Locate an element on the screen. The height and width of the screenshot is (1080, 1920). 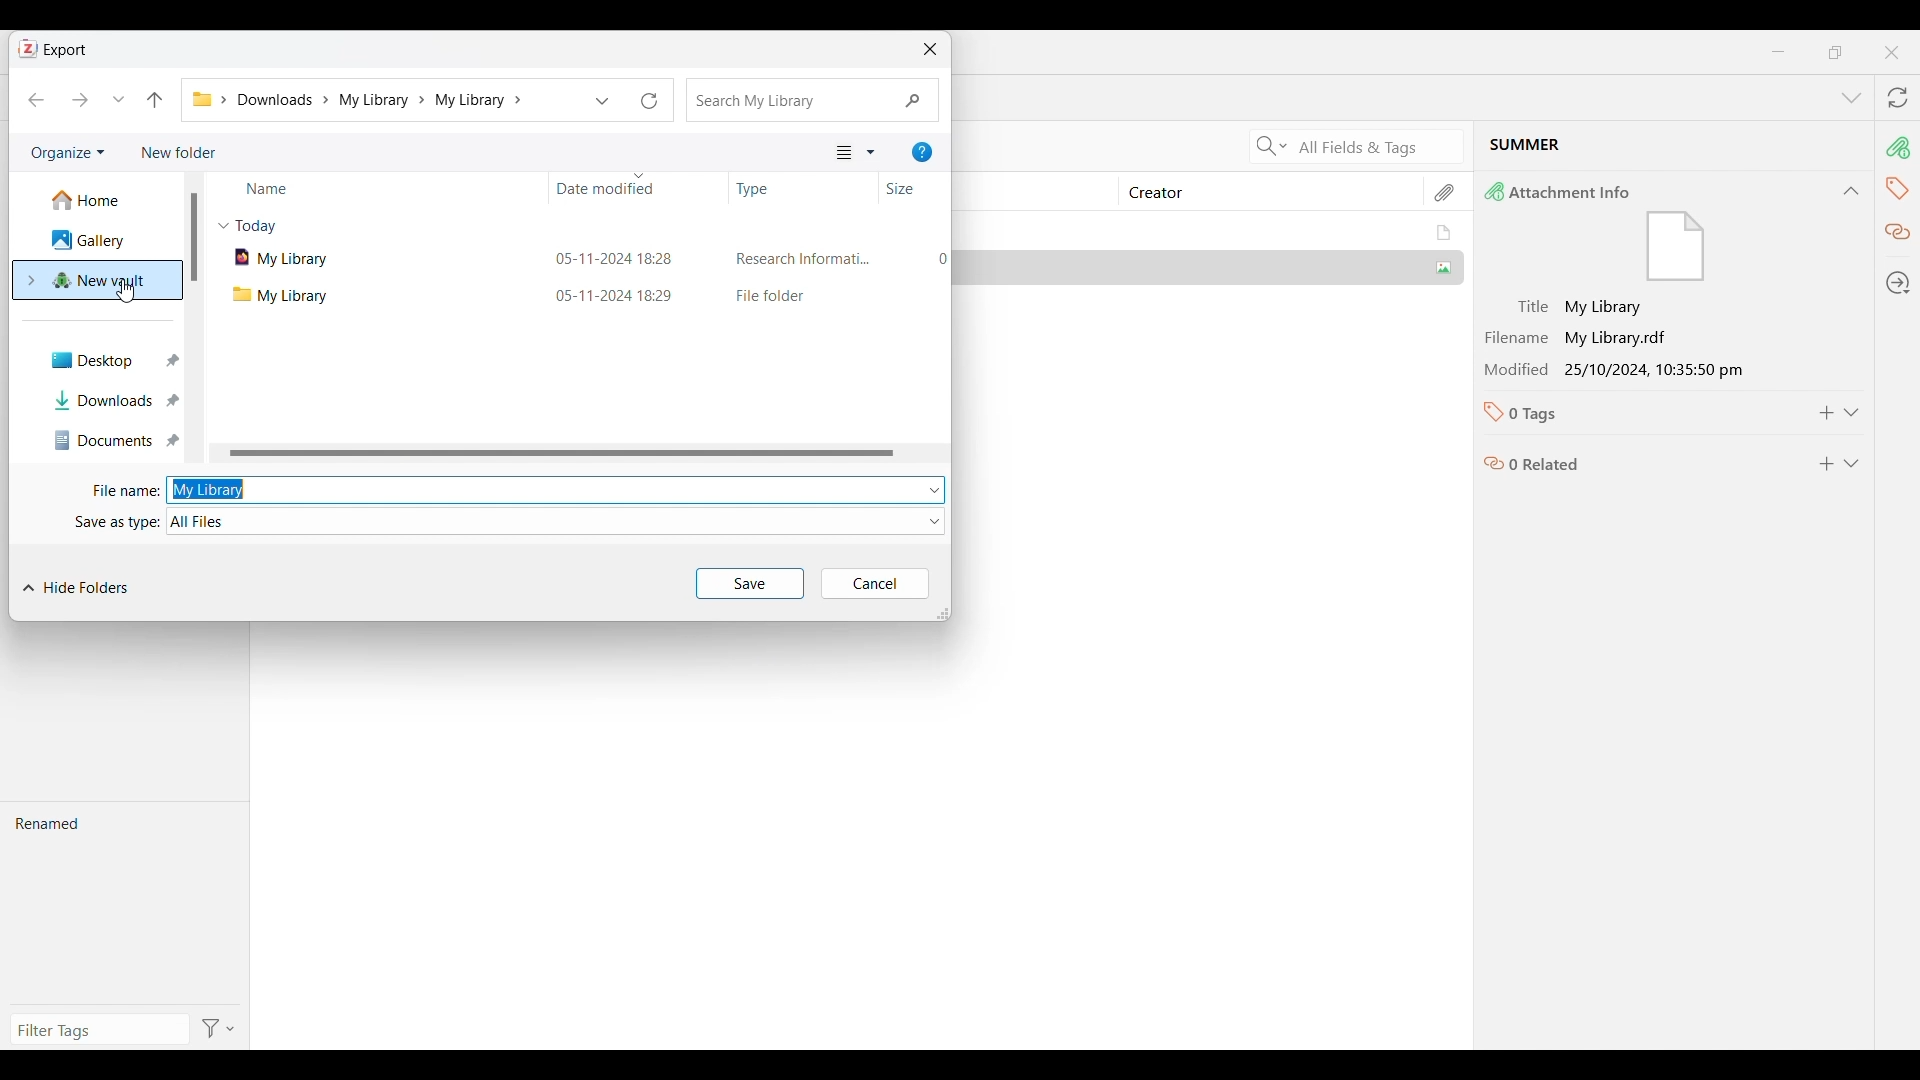
maximize is located at coordinates (1835, 52).